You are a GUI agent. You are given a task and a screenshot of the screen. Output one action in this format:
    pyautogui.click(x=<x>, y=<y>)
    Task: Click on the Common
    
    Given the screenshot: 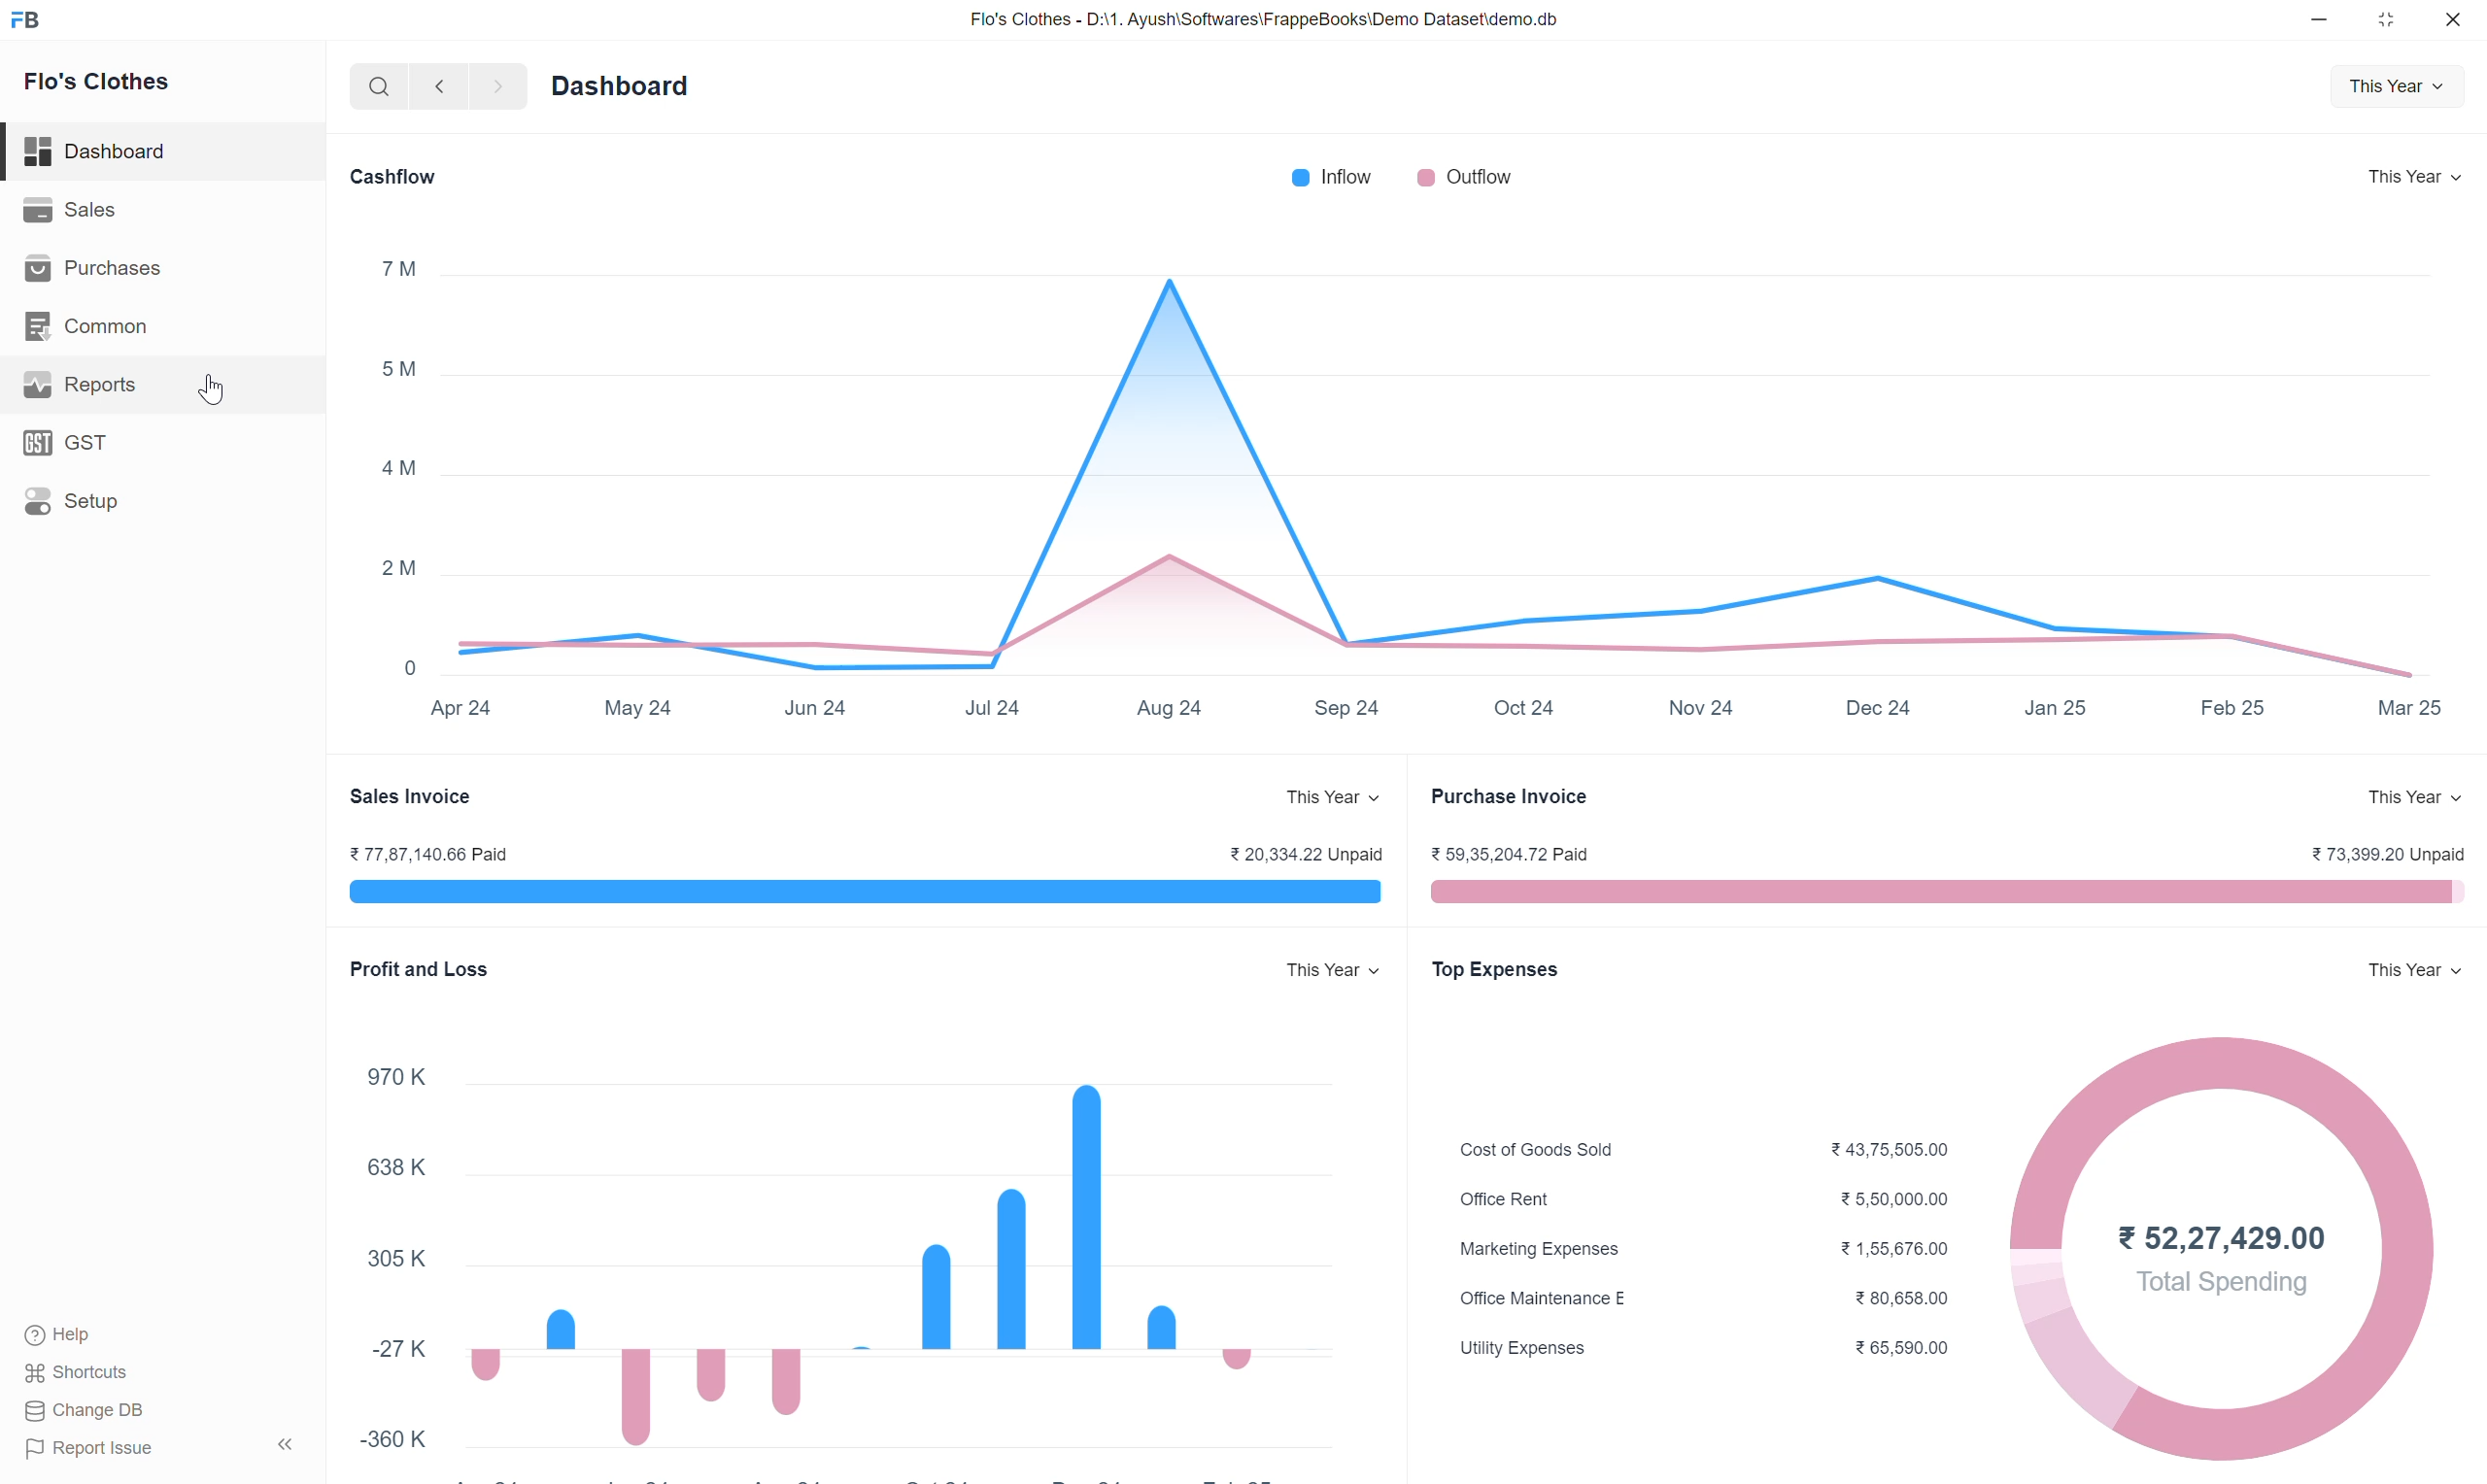 What is the action you would take?
    pyautogui.click(x=99, y=328)
    